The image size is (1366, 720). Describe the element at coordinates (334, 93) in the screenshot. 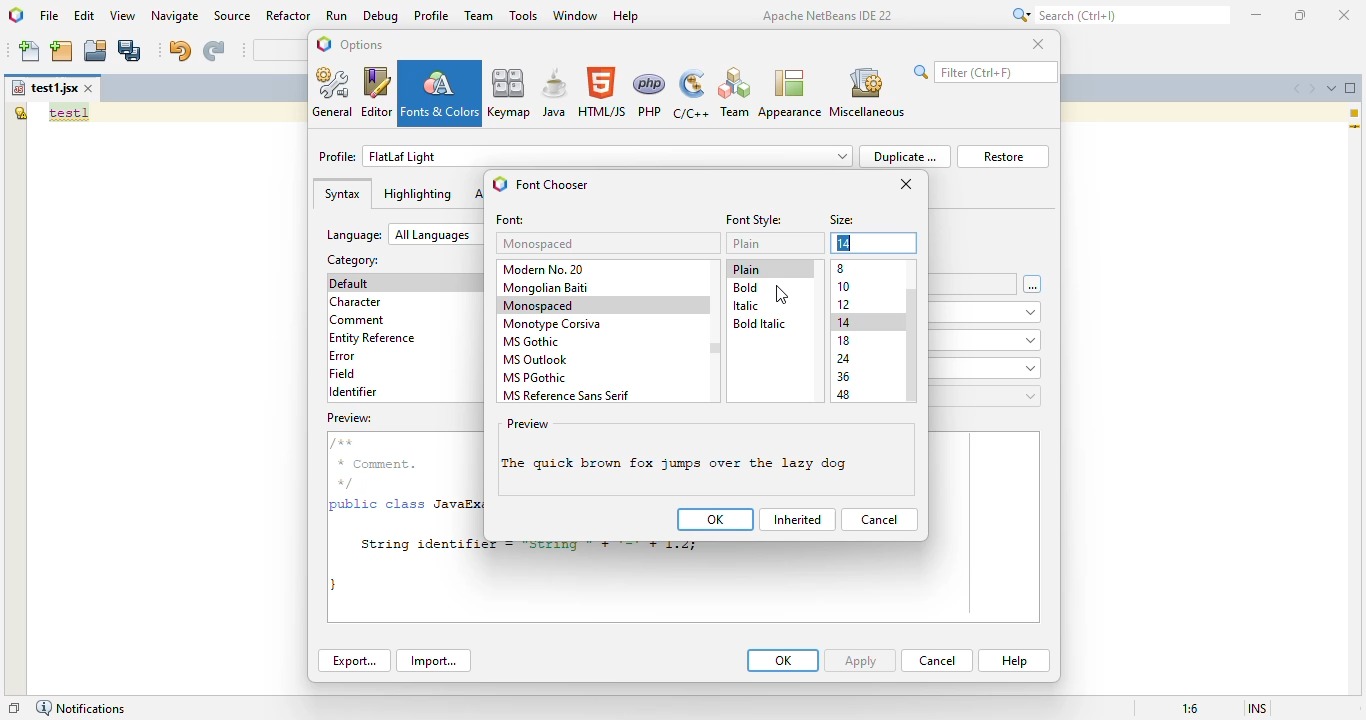

I see `general` at that location.